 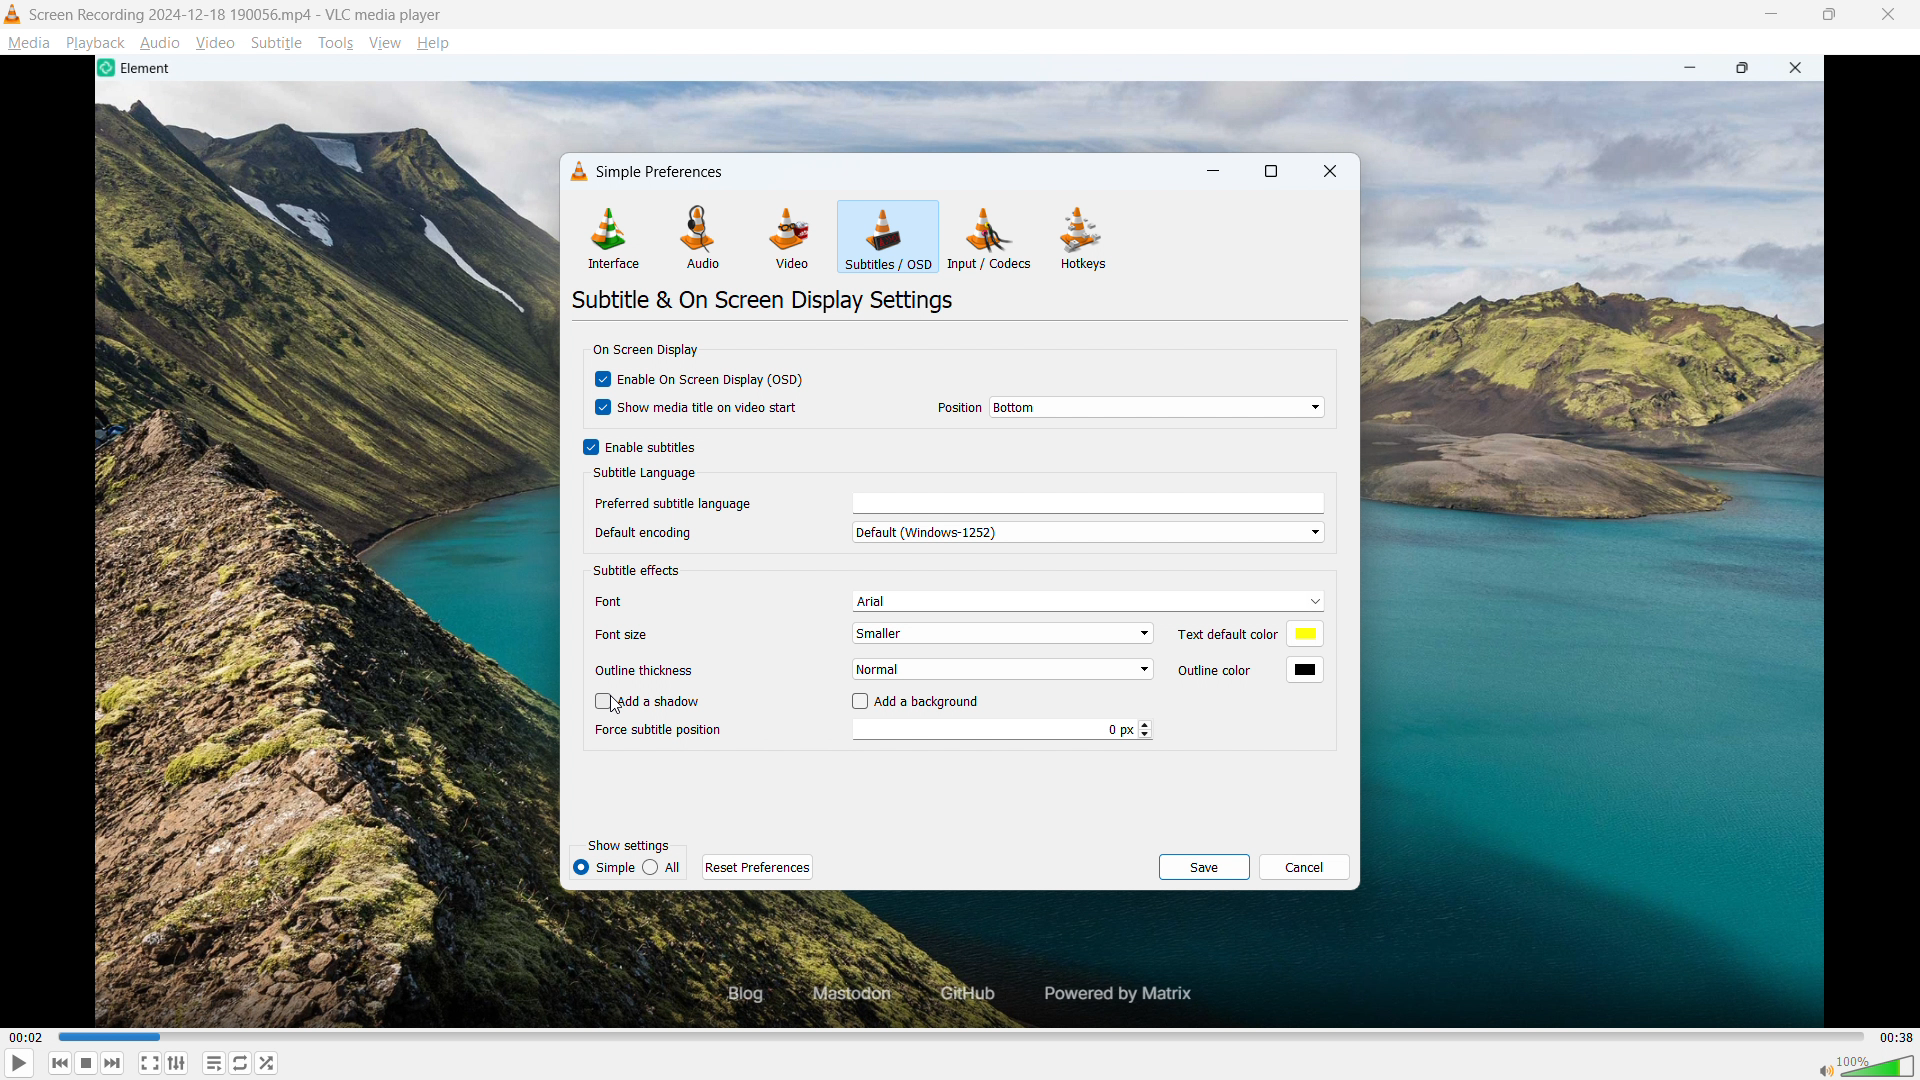 I want to click on close dialogue box, so click(x=1330, y=170).